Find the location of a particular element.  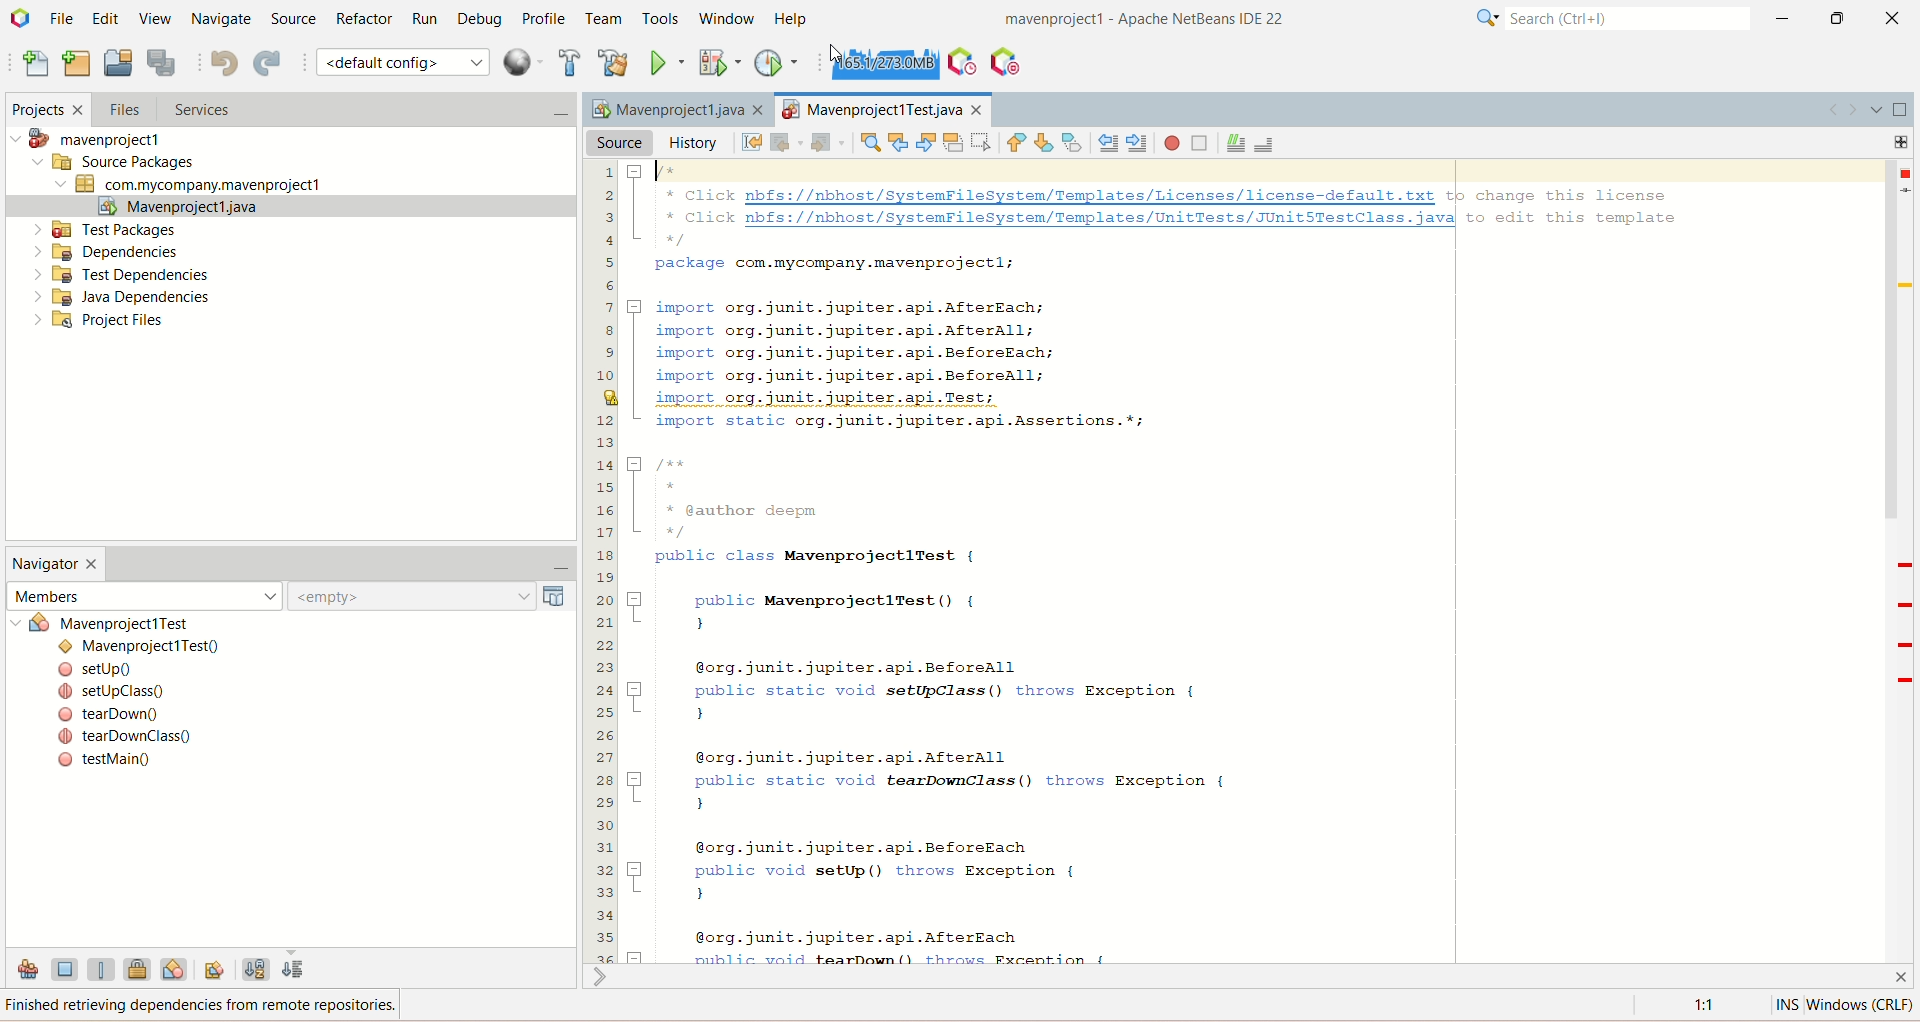

Finished retrieving dependencies from remote repositories is located at coordinates (203, 1004).